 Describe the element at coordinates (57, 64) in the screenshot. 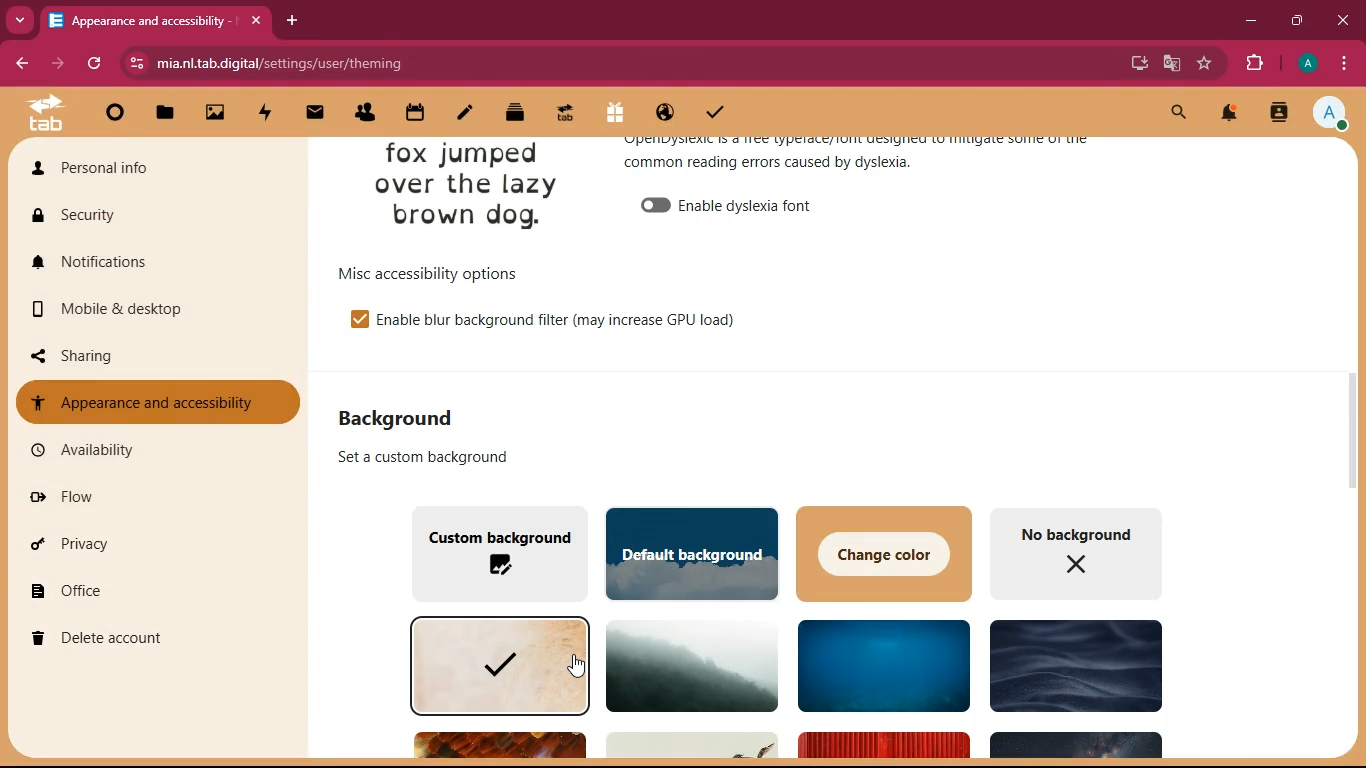

I see `forward` at that location.